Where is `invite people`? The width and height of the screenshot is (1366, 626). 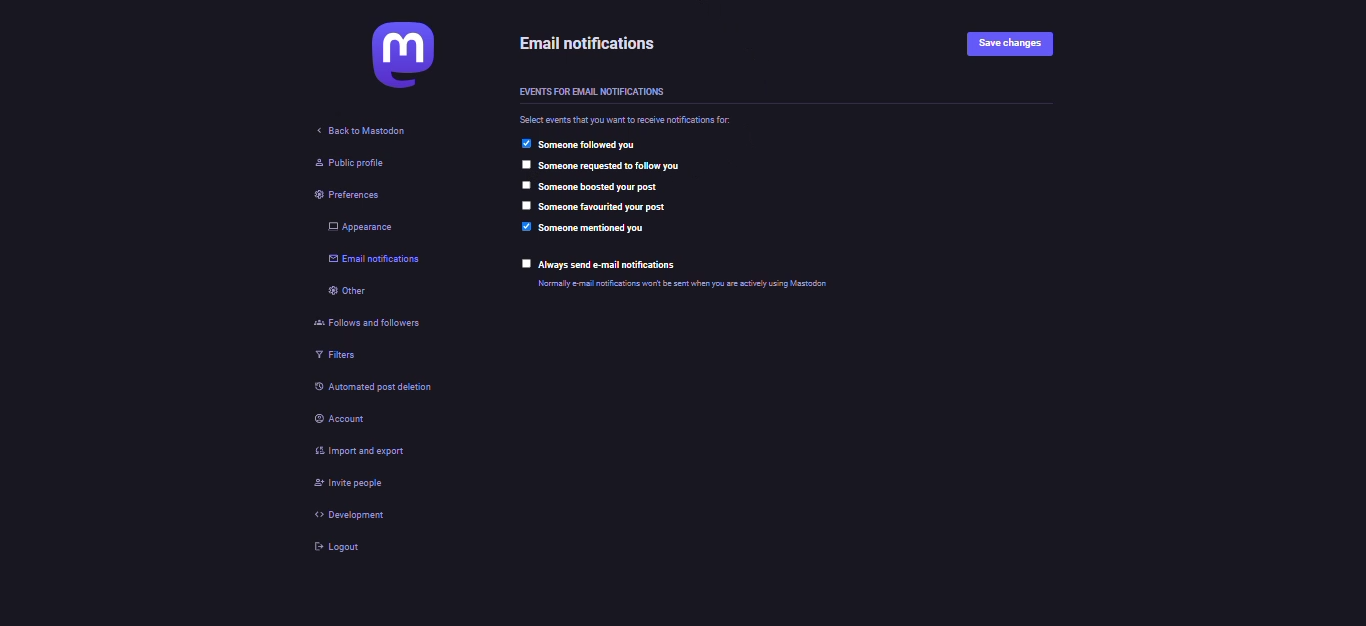 invite people is located at coordinates (343, 484).